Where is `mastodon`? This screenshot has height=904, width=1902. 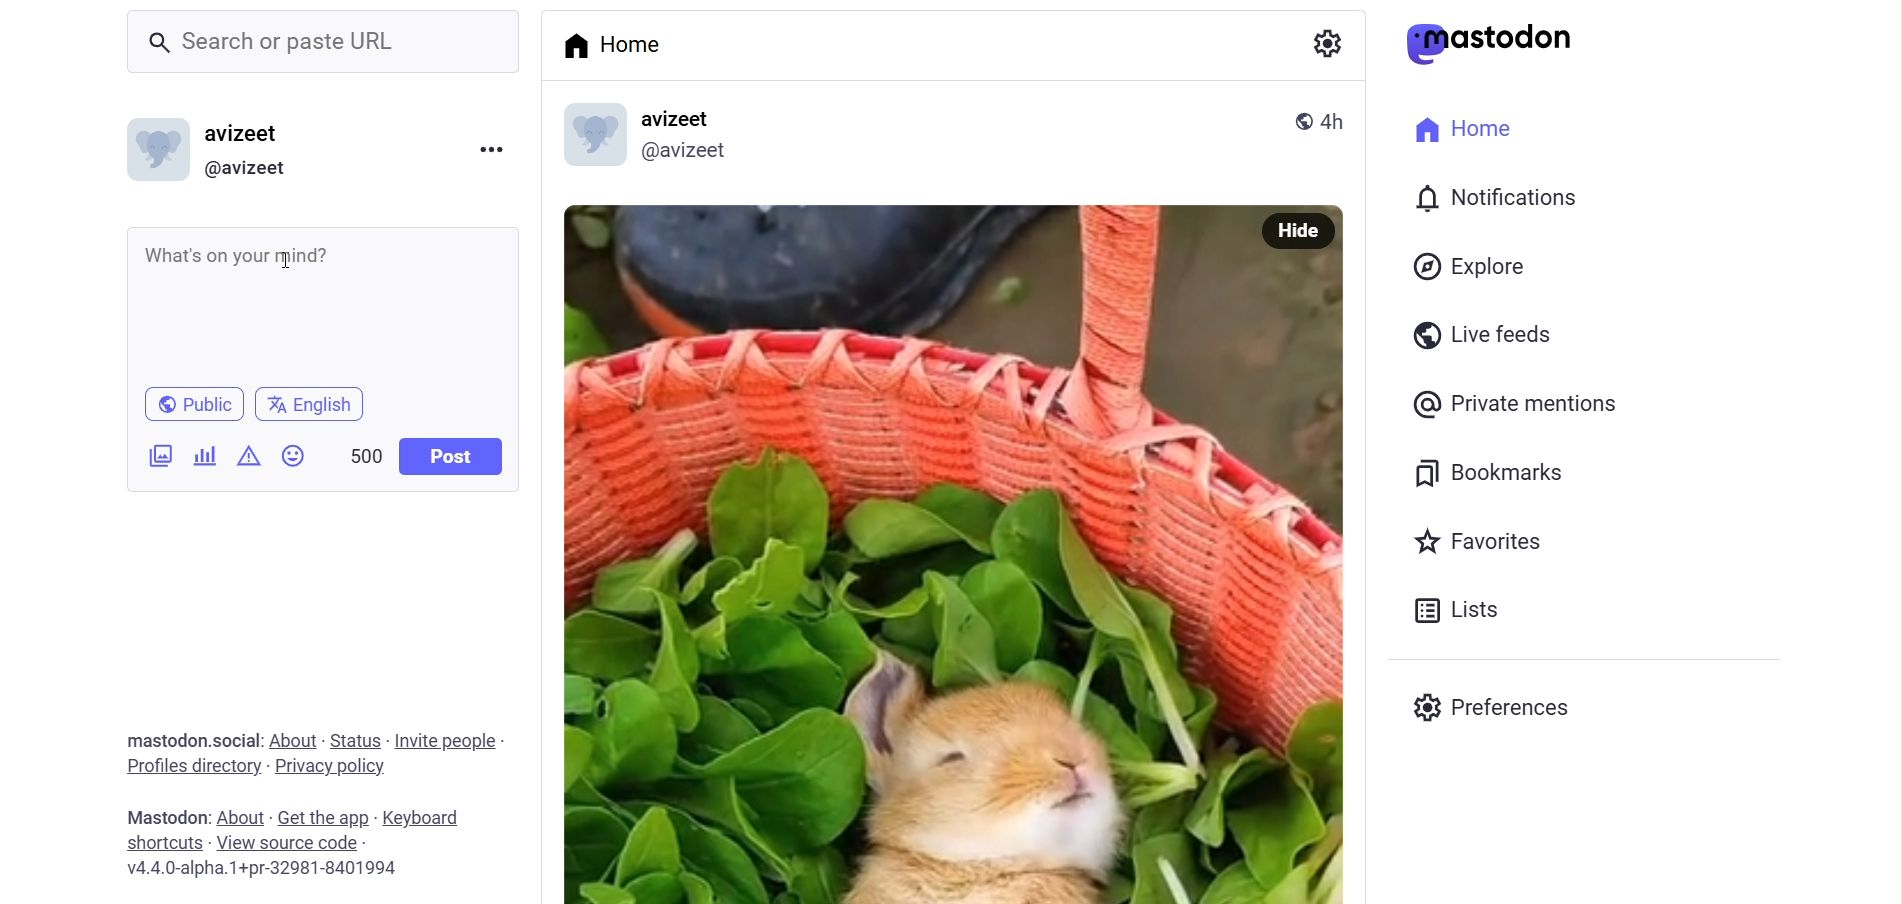 mastodon is located at coordinates (161, 738).